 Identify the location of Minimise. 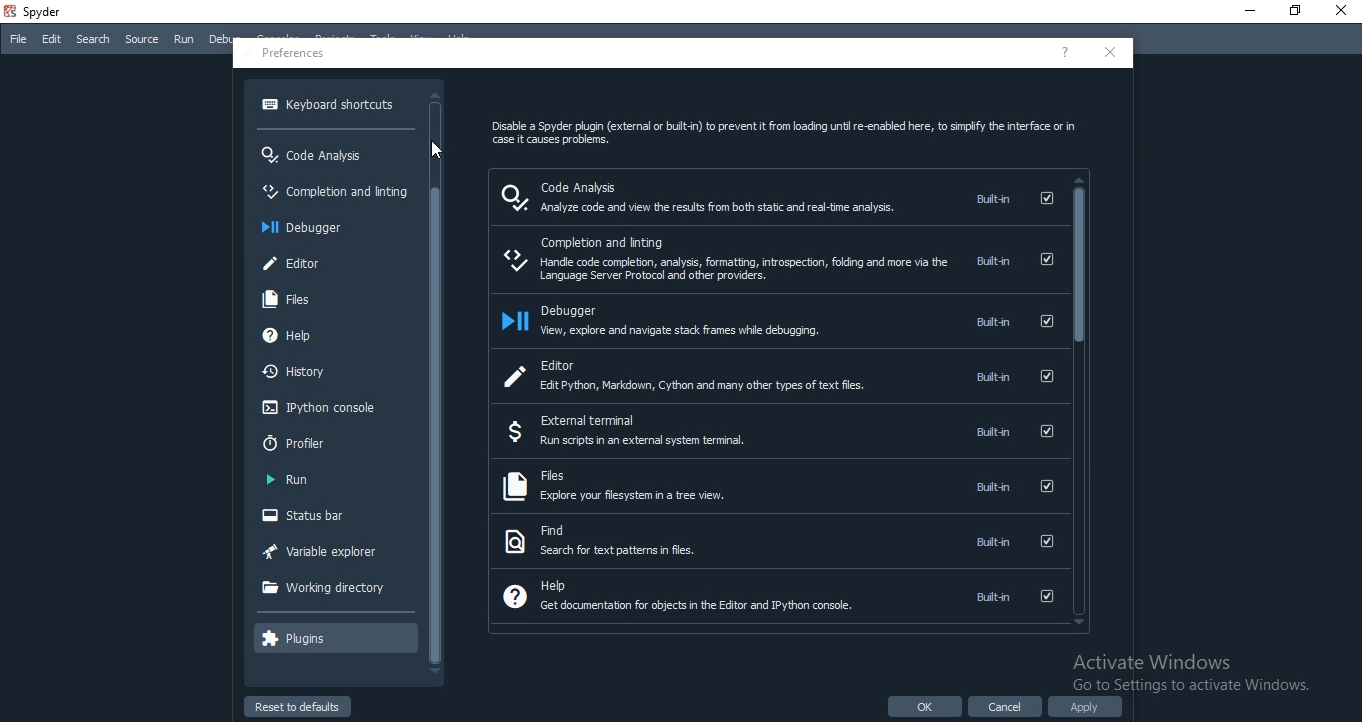
(1247, 10).